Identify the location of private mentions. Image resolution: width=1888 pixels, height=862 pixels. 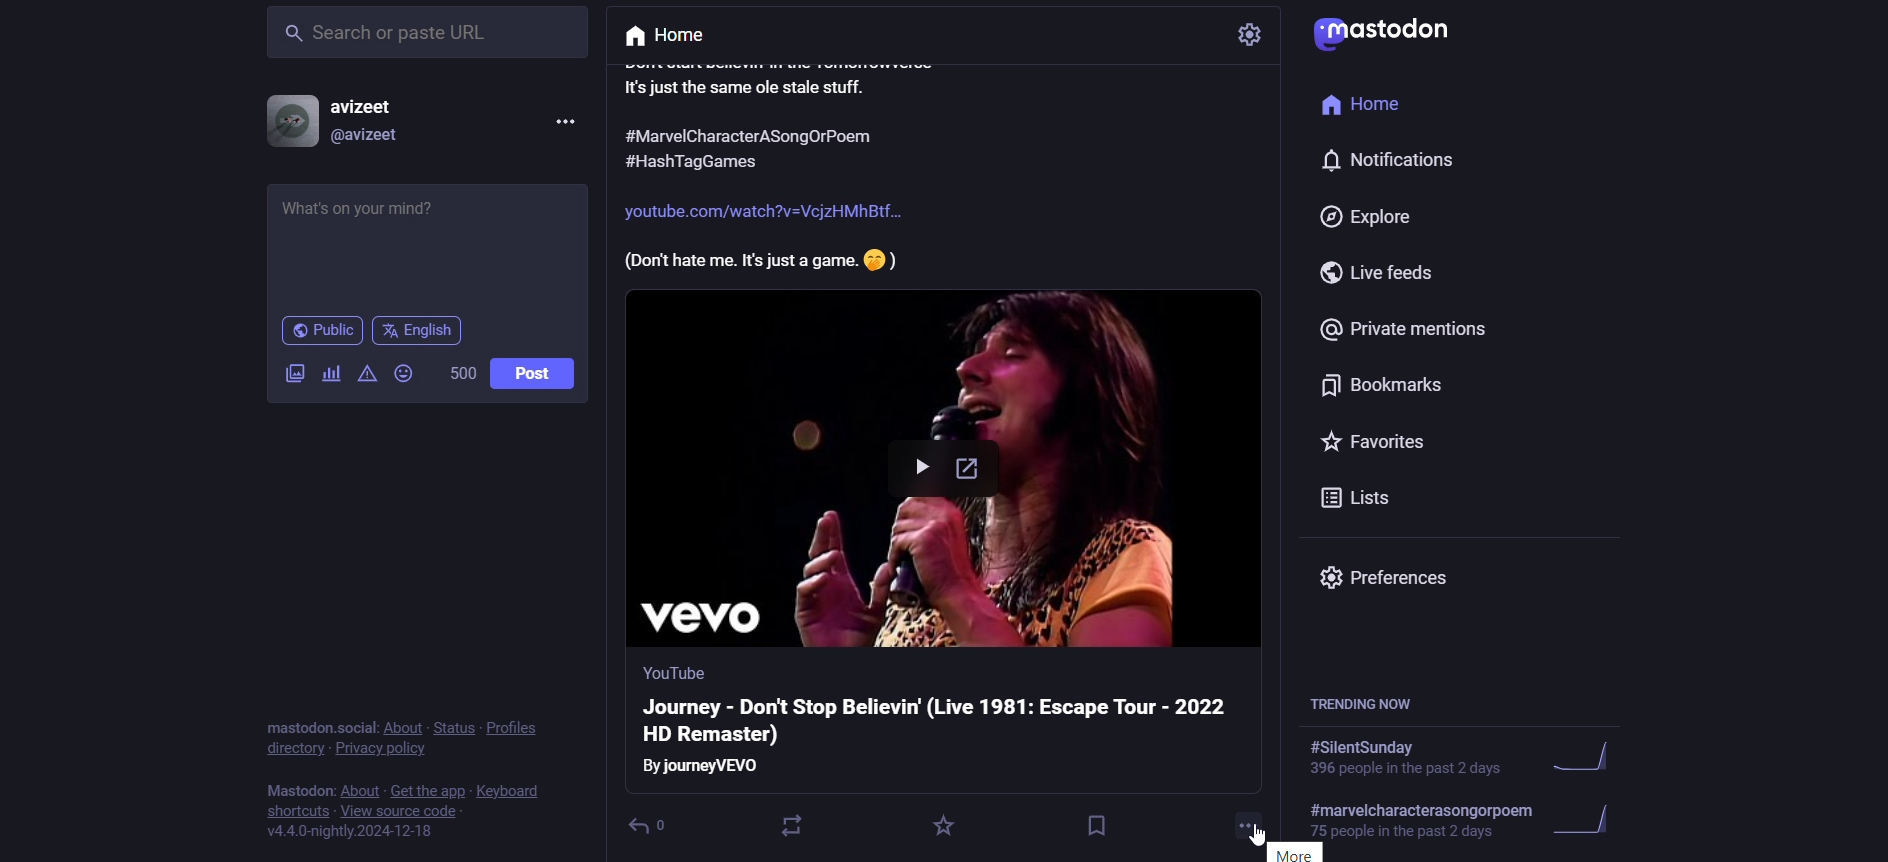
(1408, 330).